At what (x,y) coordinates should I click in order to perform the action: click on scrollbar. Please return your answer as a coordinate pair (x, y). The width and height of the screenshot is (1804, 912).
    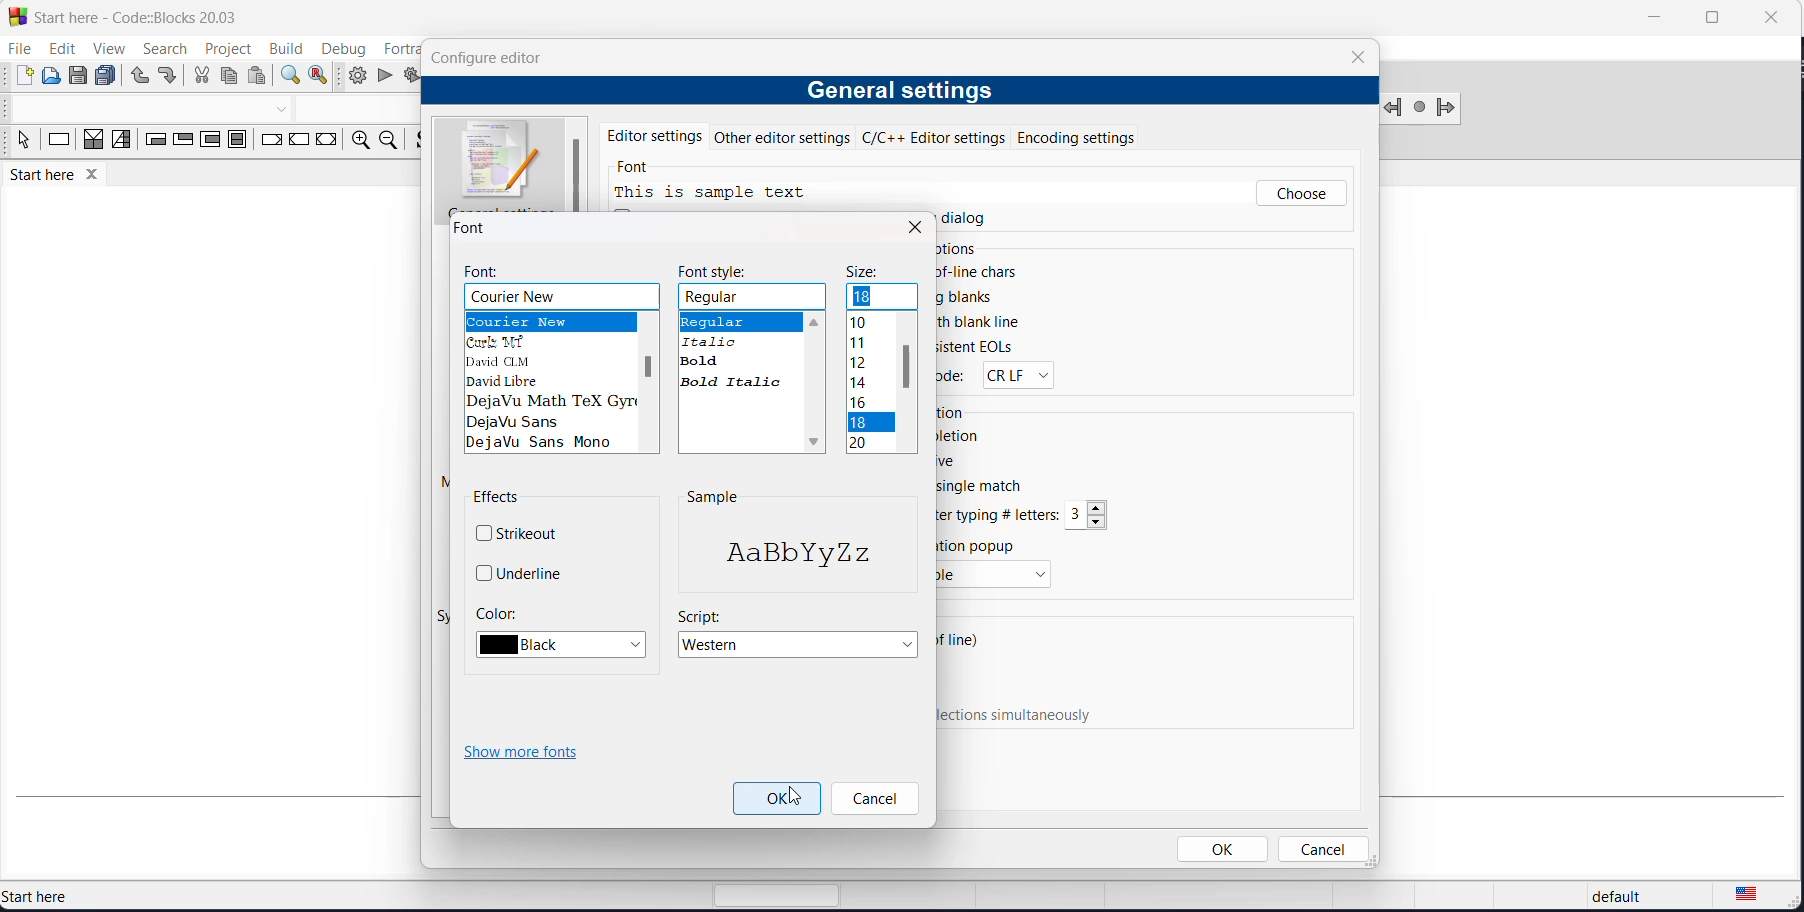
    Looking at the image, I should click on (647, 367).